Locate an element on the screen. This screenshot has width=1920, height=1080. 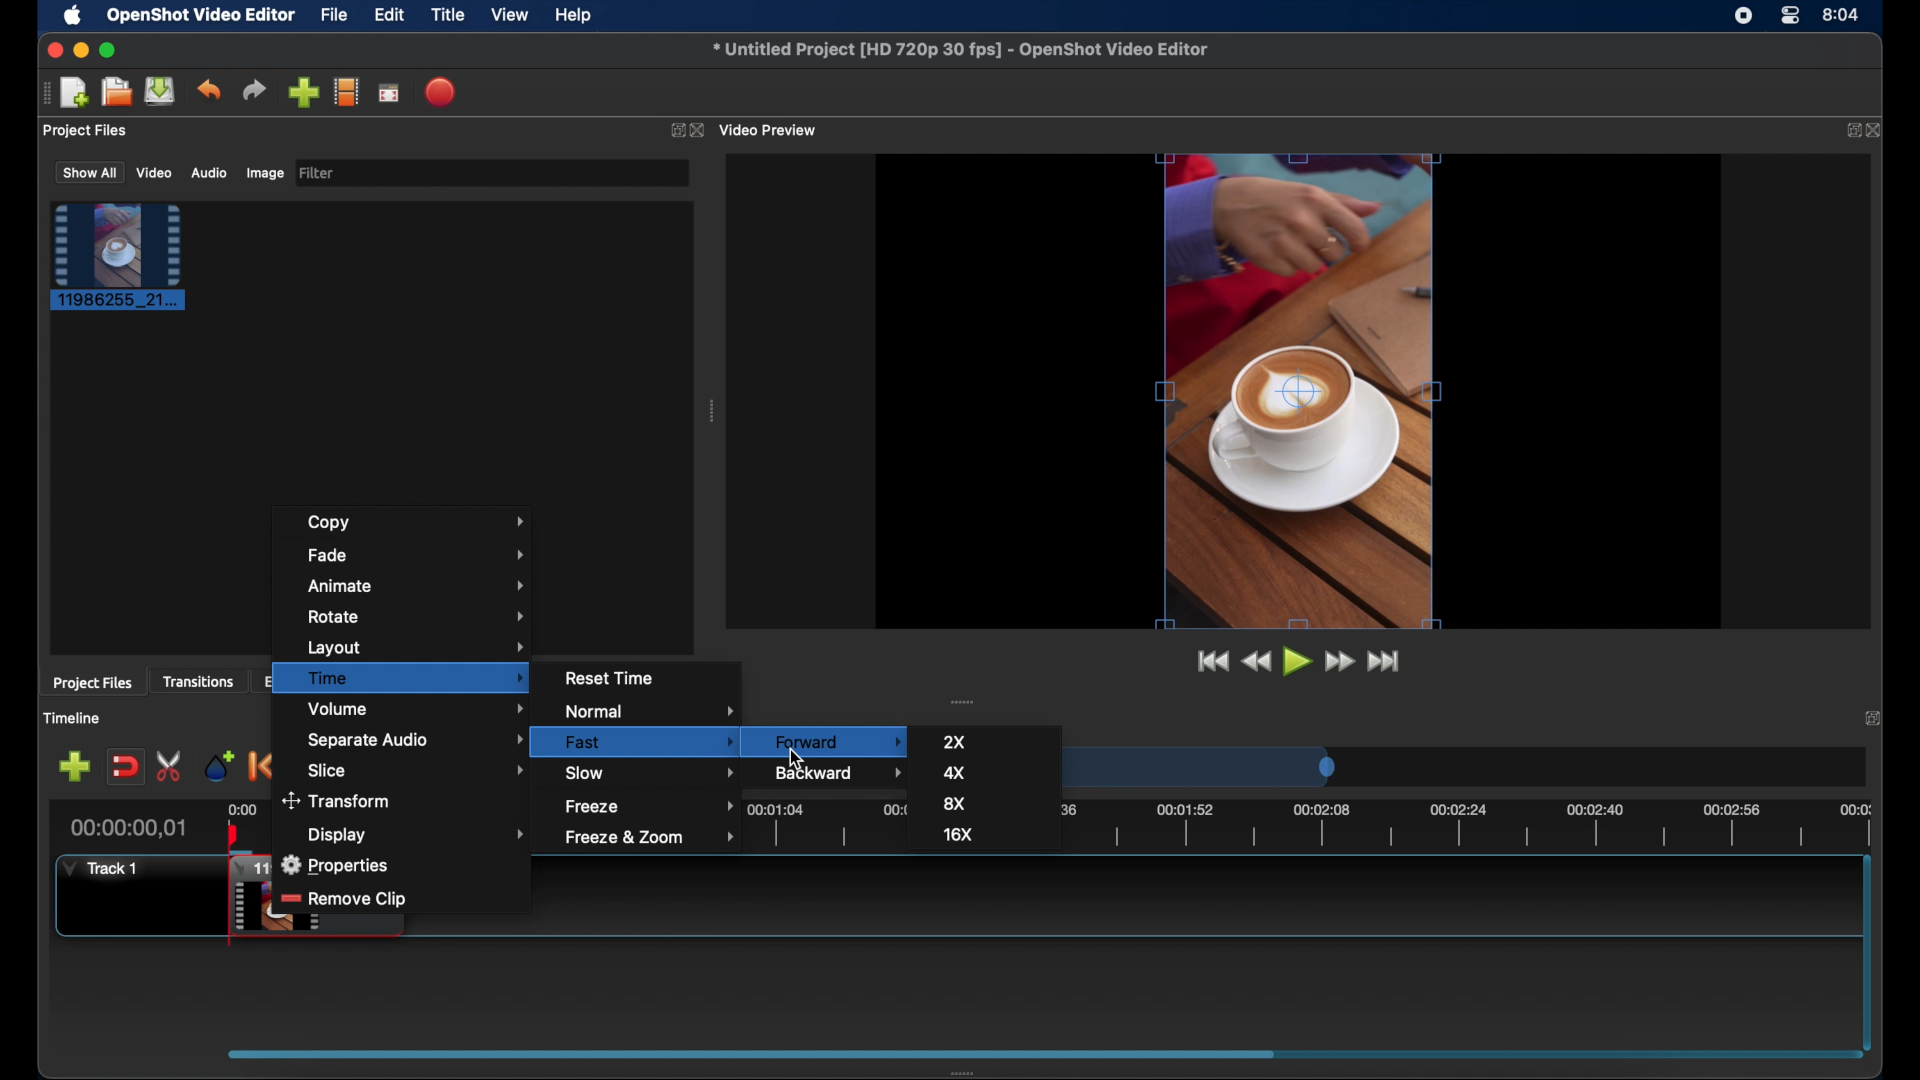
timeline is located at coordinates (74, 718).